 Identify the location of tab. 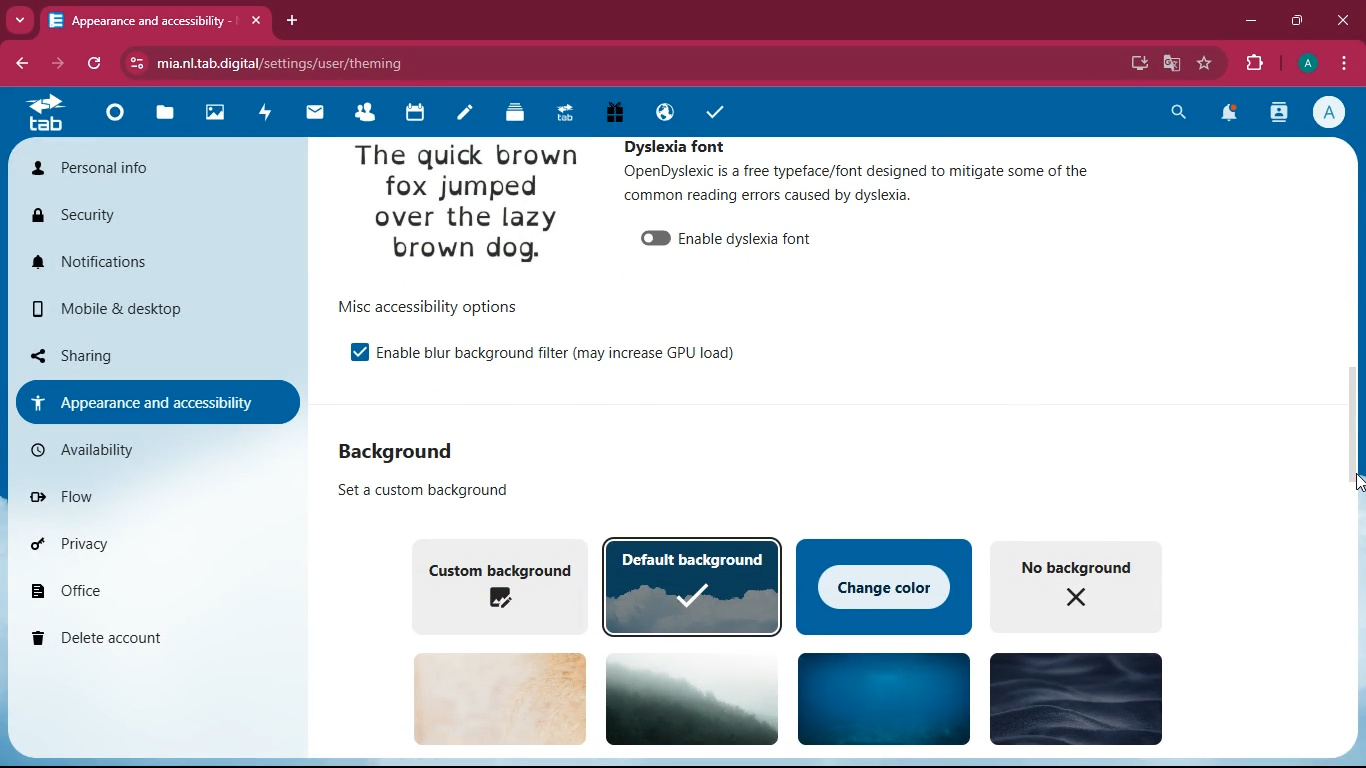
(563, 113).